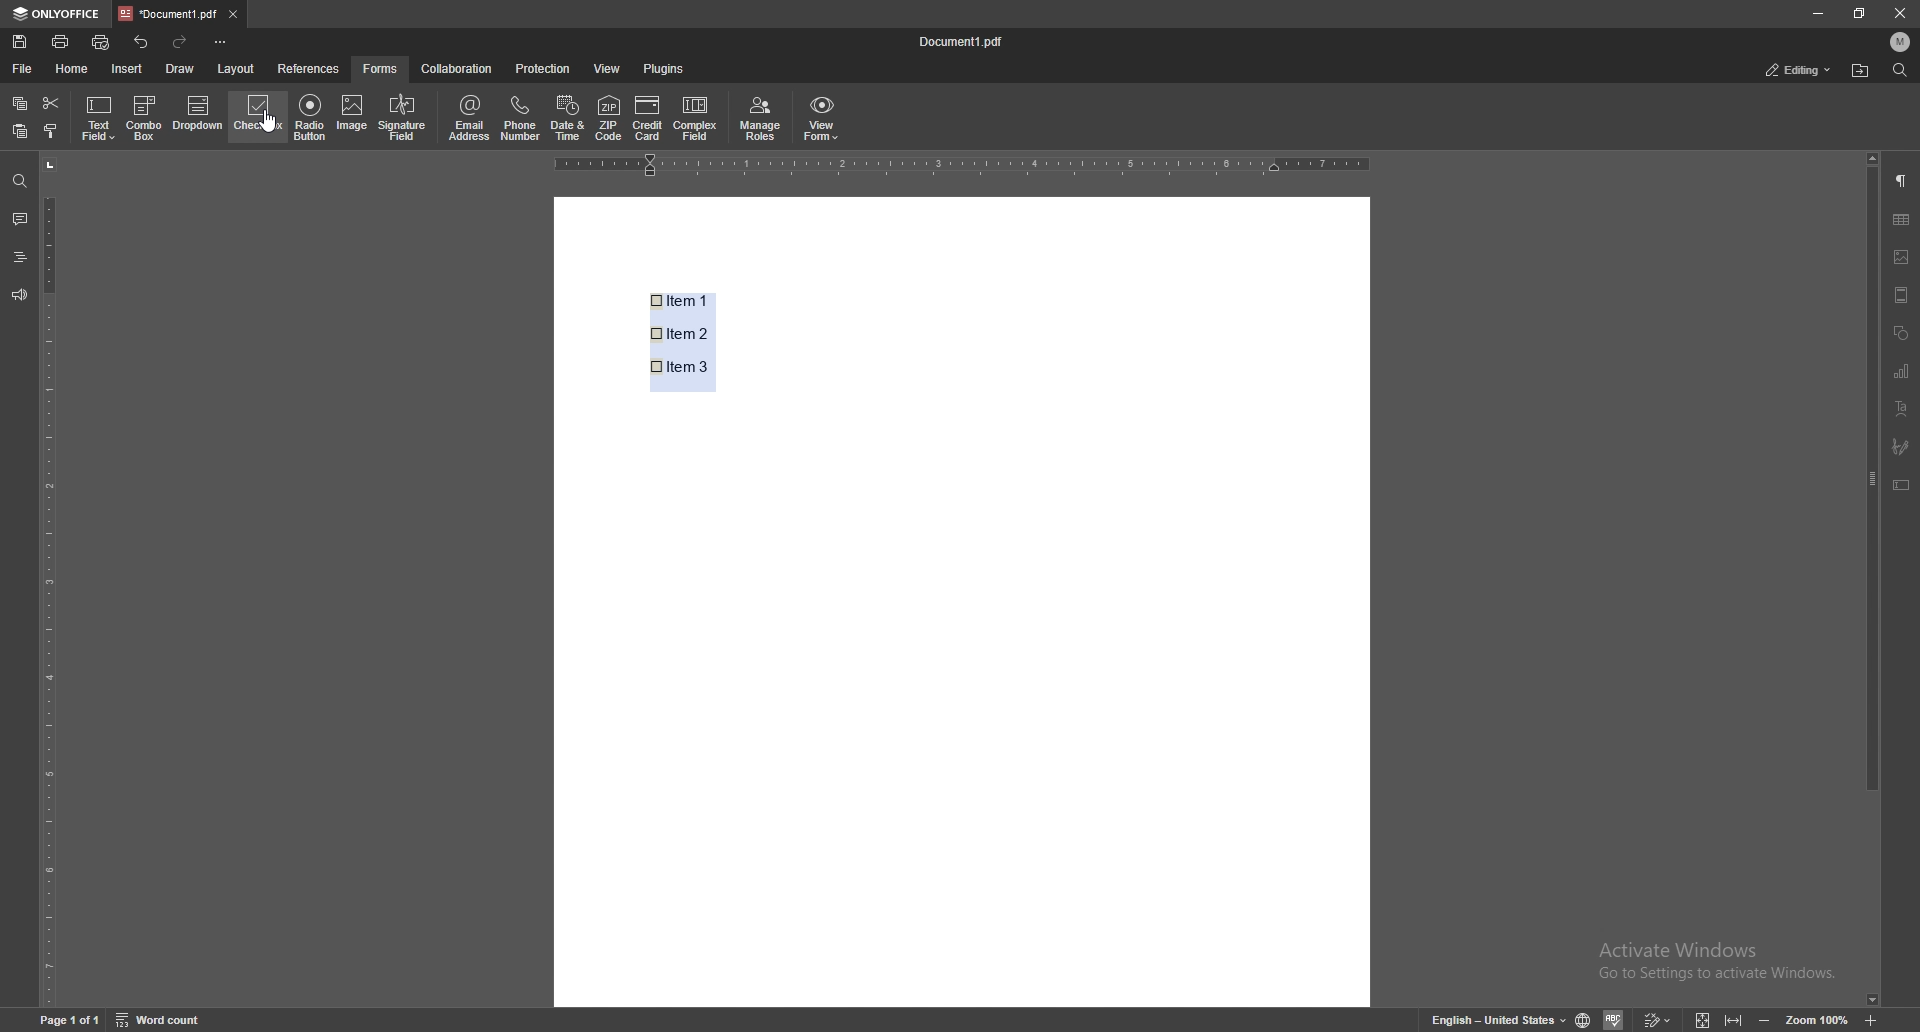  Describe the element at coordinates (521, 117) in the screenshot. I see `phone number` at that location.